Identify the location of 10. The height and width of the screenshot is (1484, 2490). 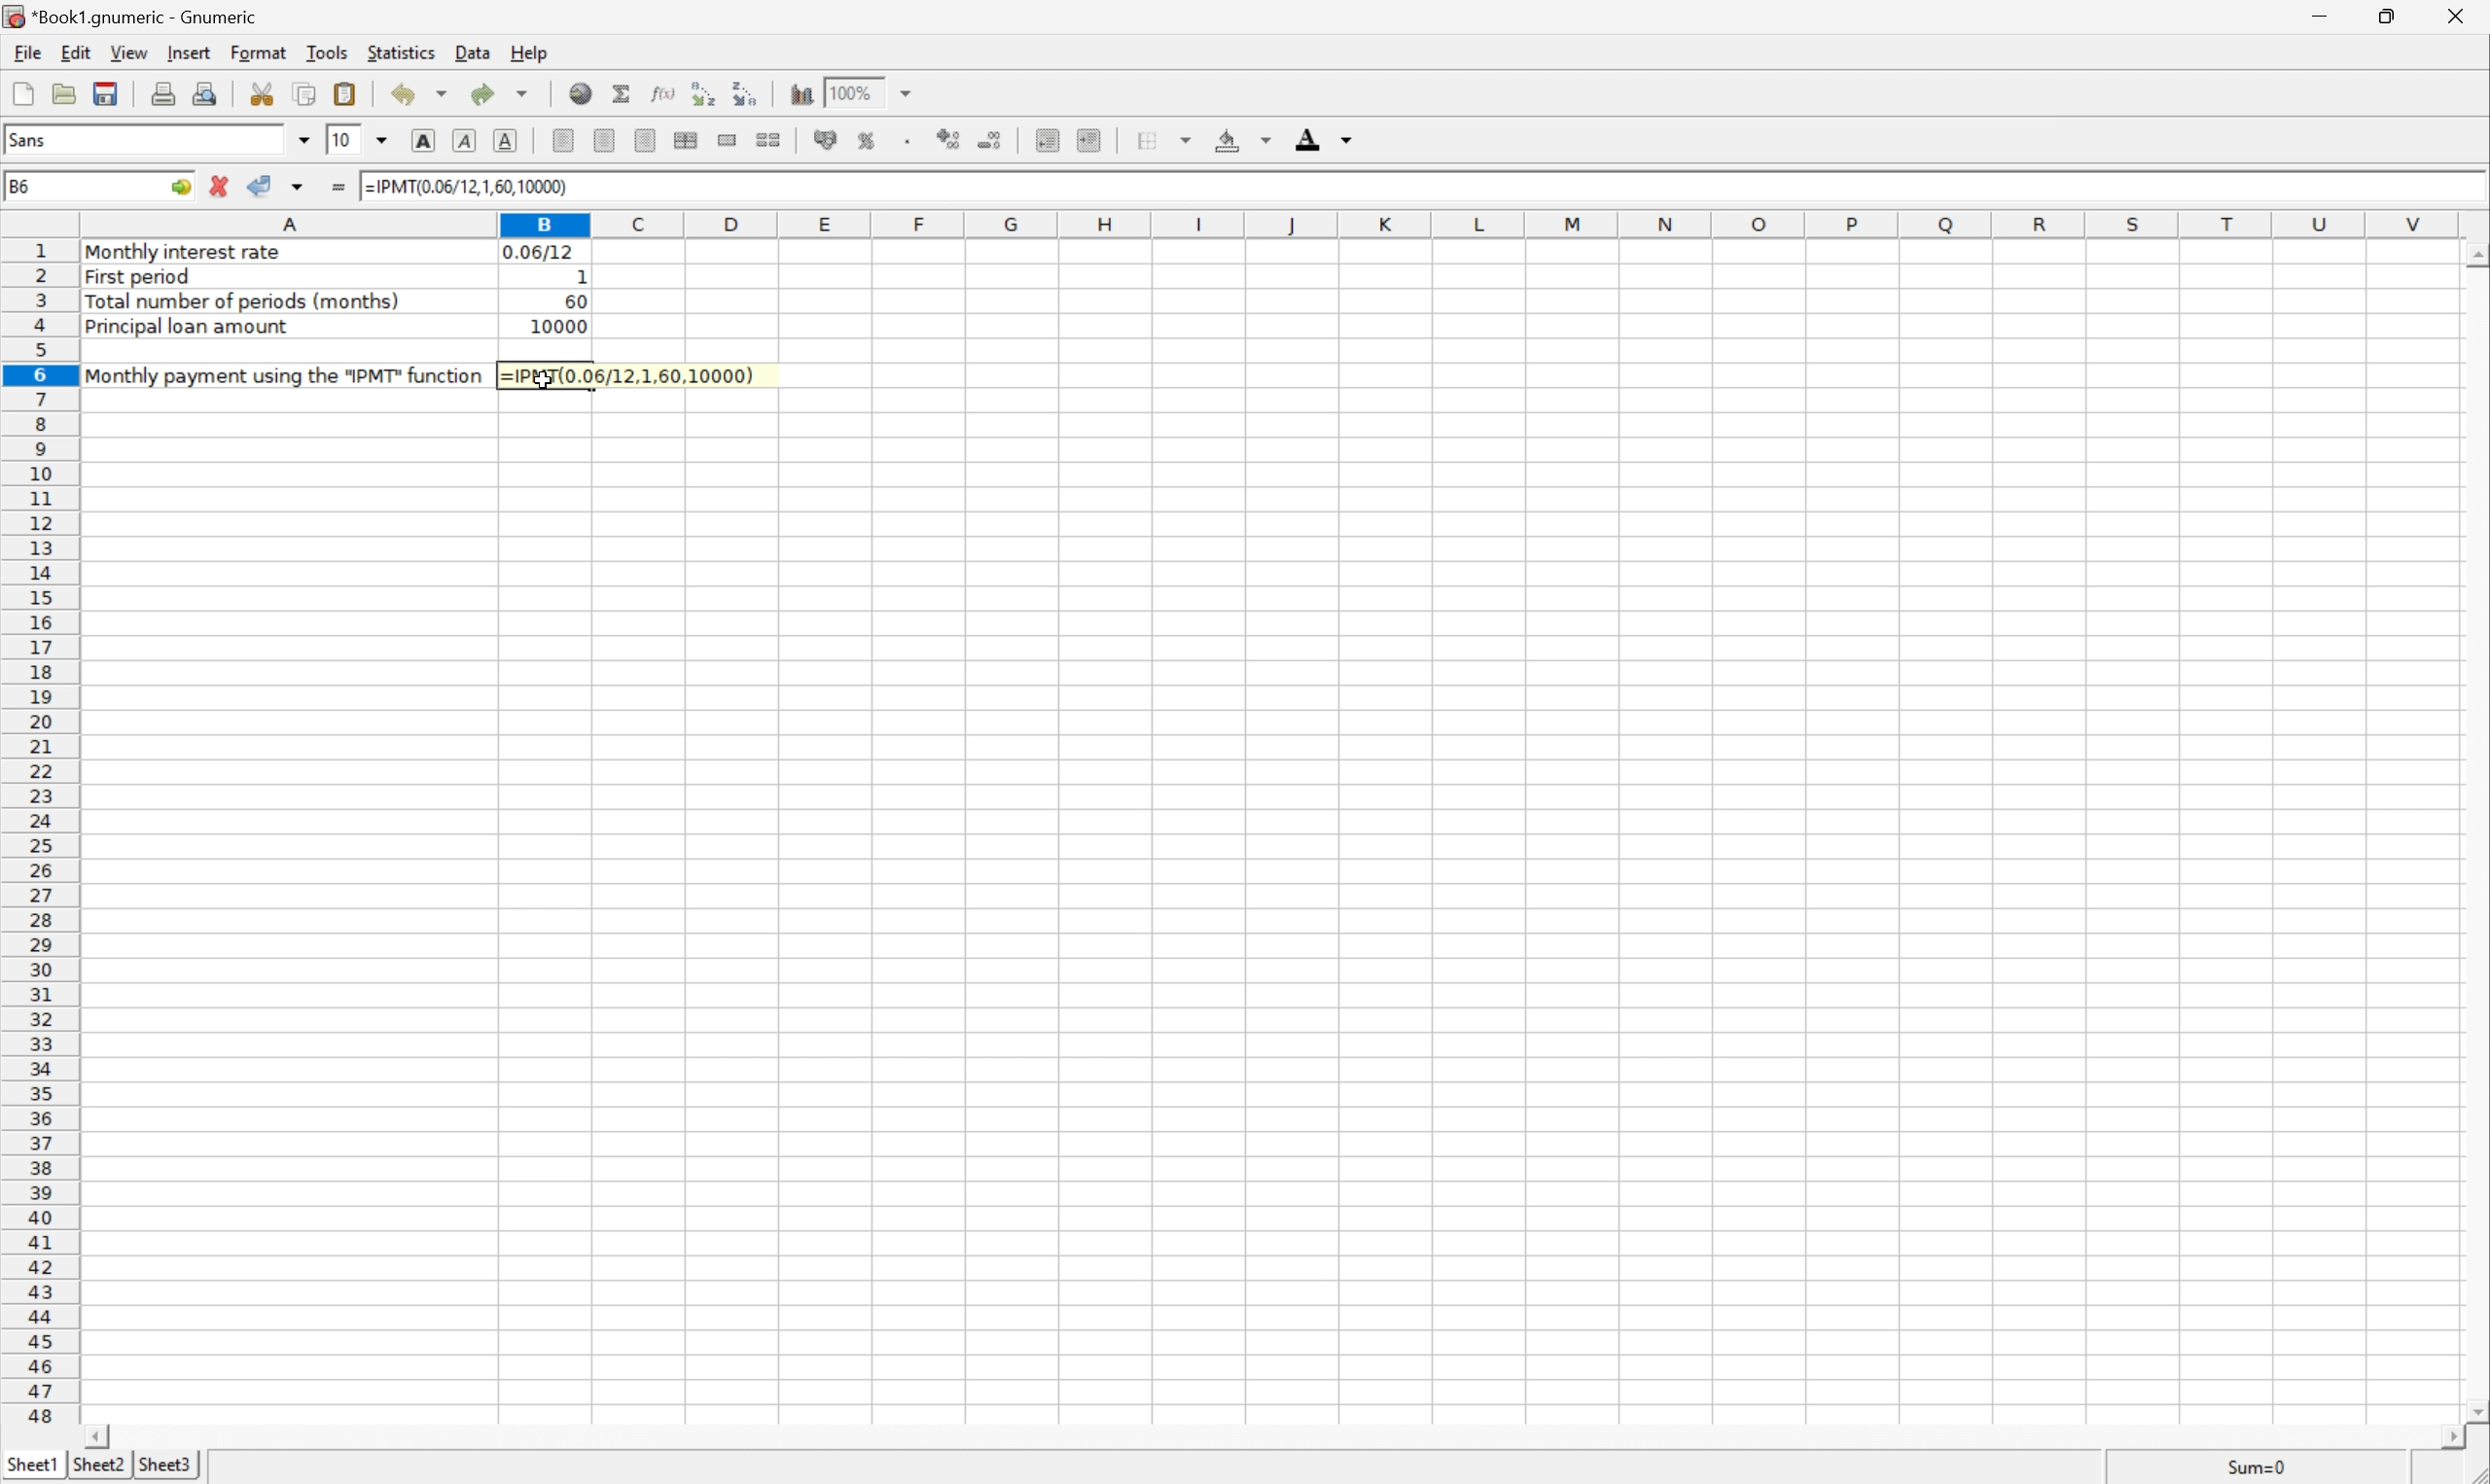
(341, 140).